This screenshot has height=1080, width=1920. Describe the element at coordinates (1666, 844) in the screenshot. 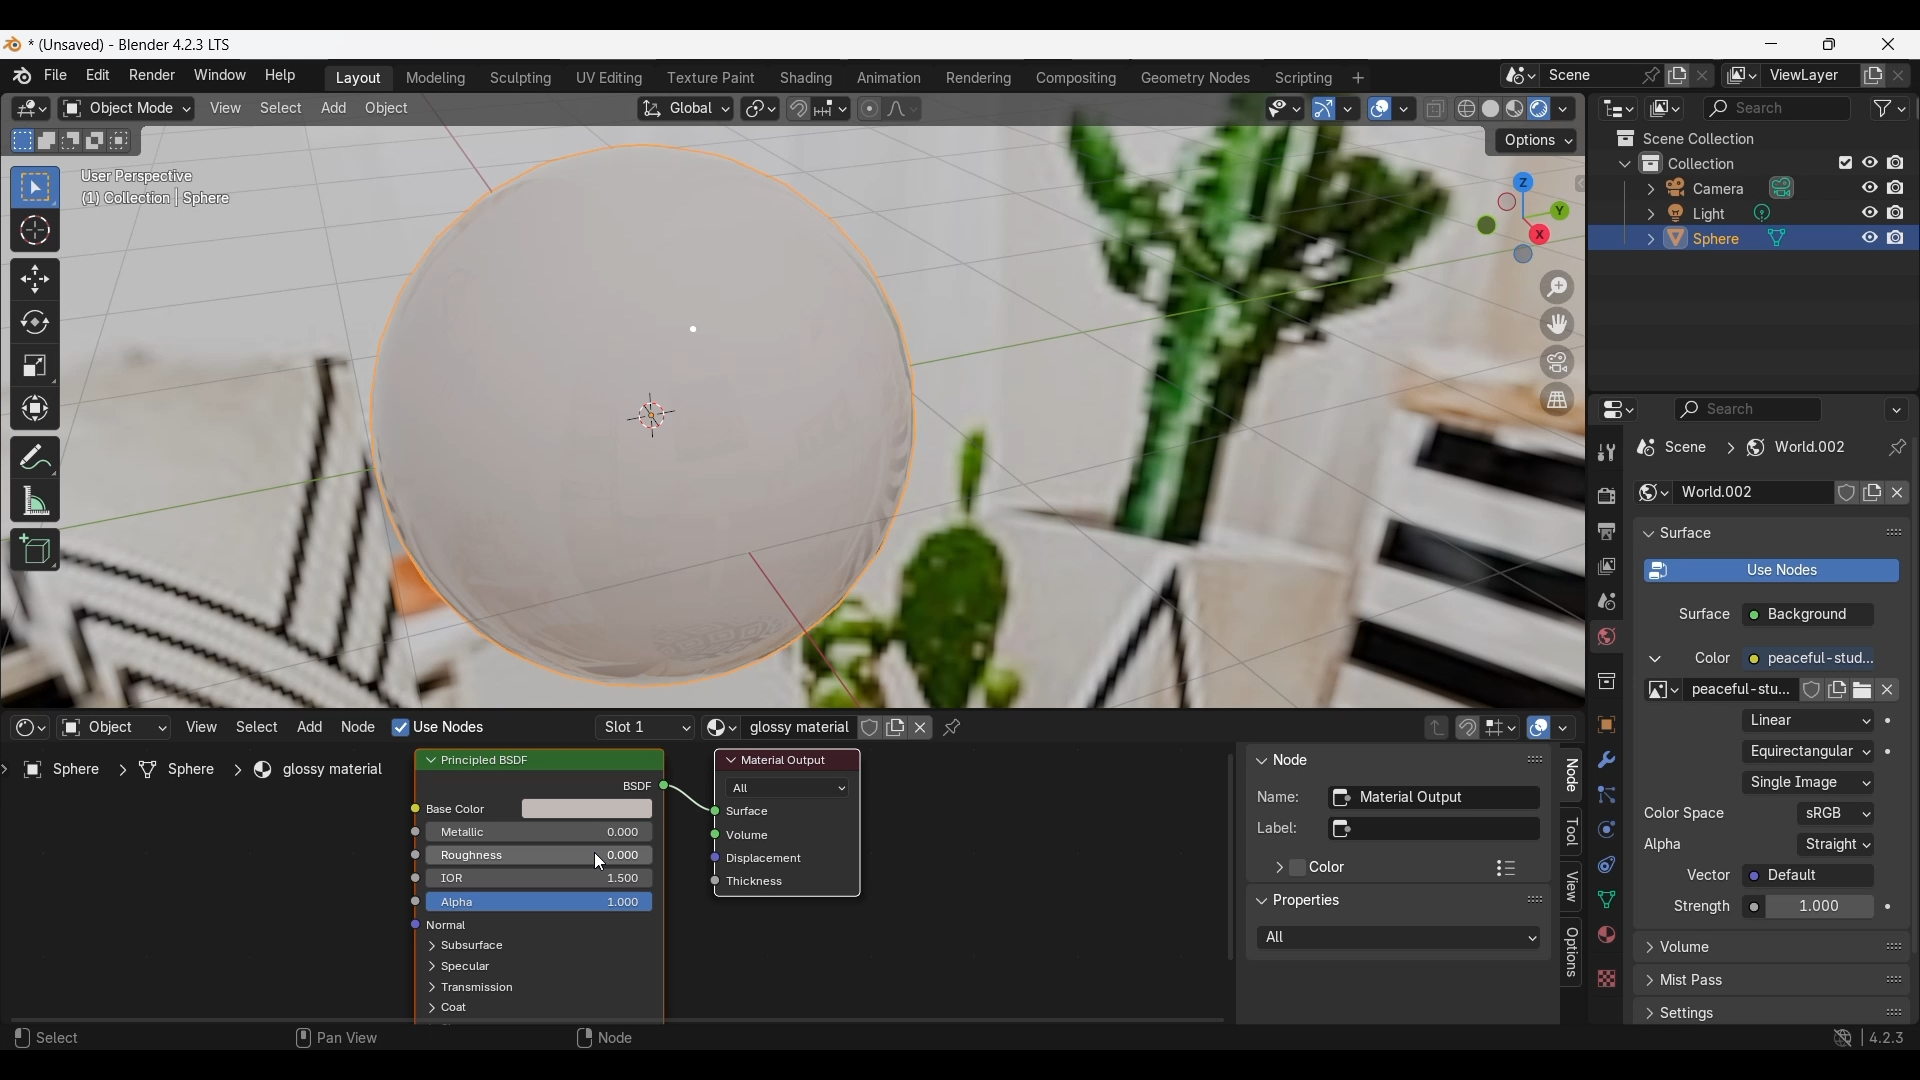

I see `Alpha` at that location.